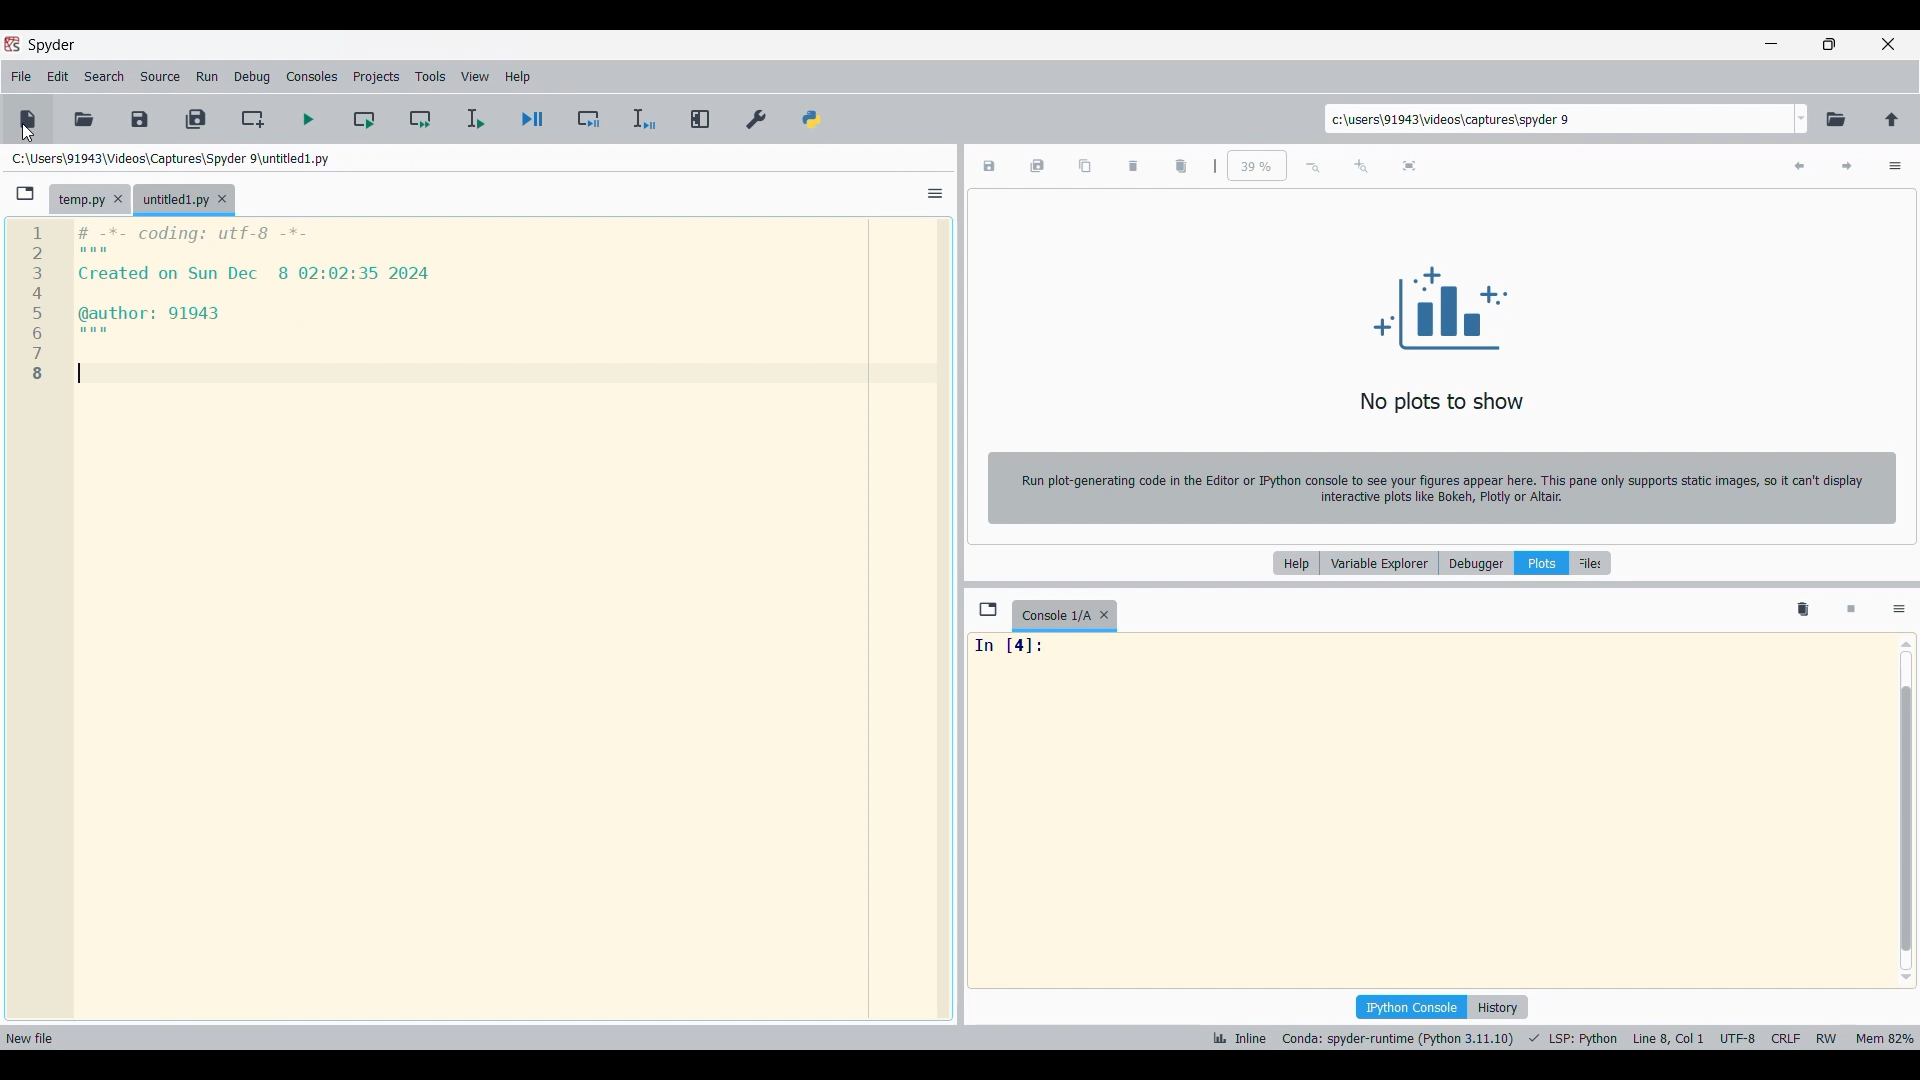 This screenshot has height=1080, width=1920. What do you see at coordinates (26, 194) in the screenshot?
I see `Browse tabs` at bounding box center [26, 194].